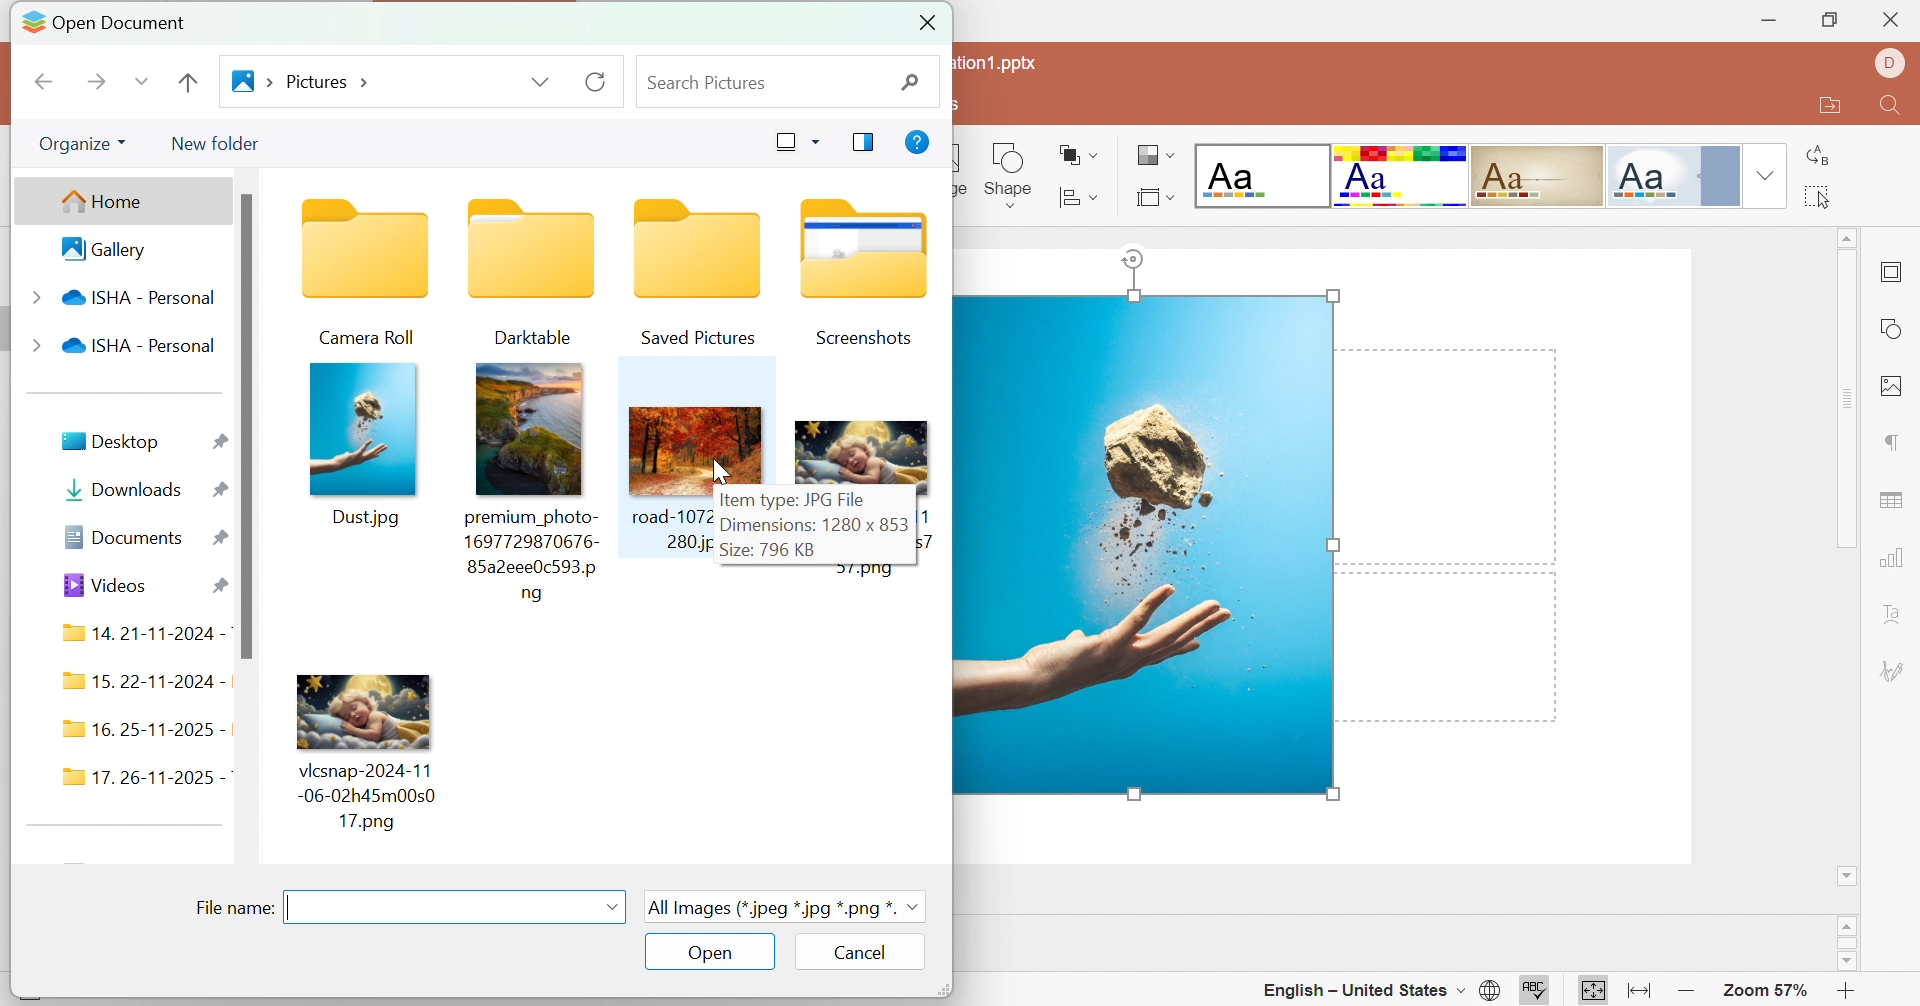  I want to click on Find, so click(1894, 107).